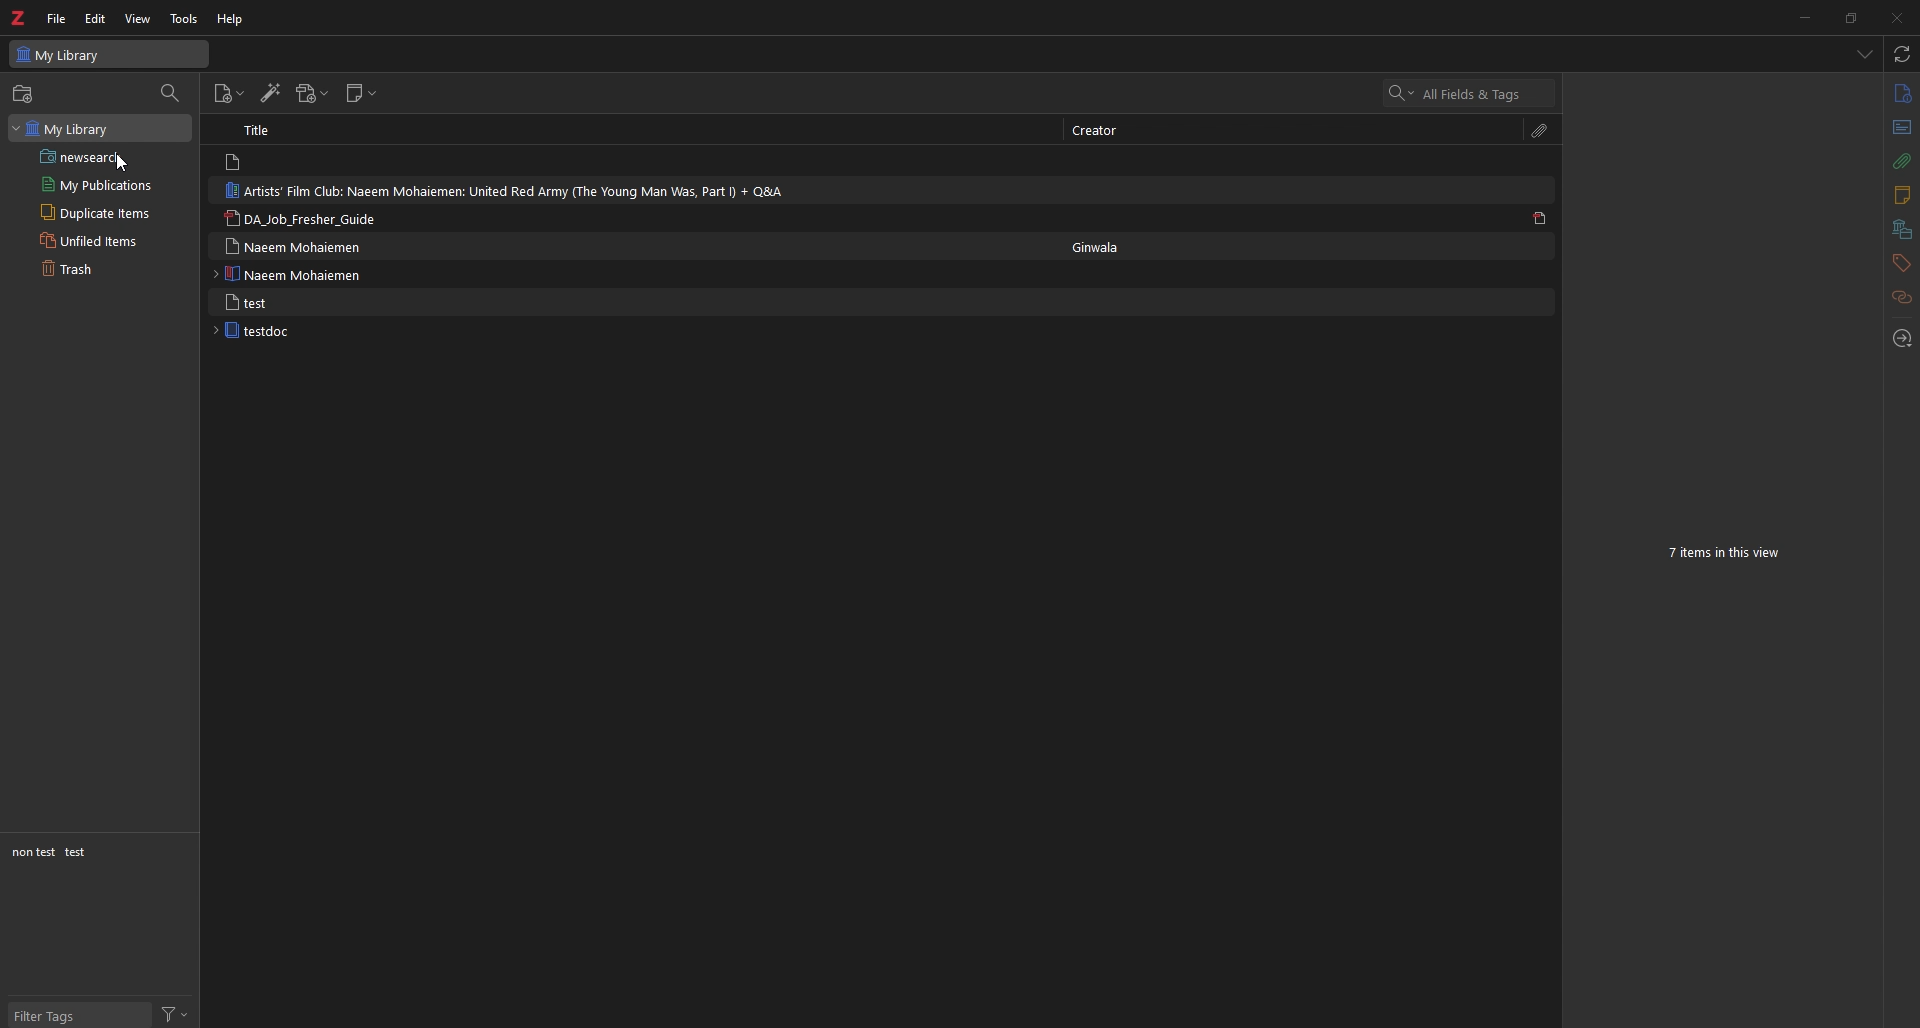 This screenshot has height=1028, width=1920. What do you see at coordinates (1898, 16) in the screenshot?
I see `Close` at bounding box center [1898, 16].